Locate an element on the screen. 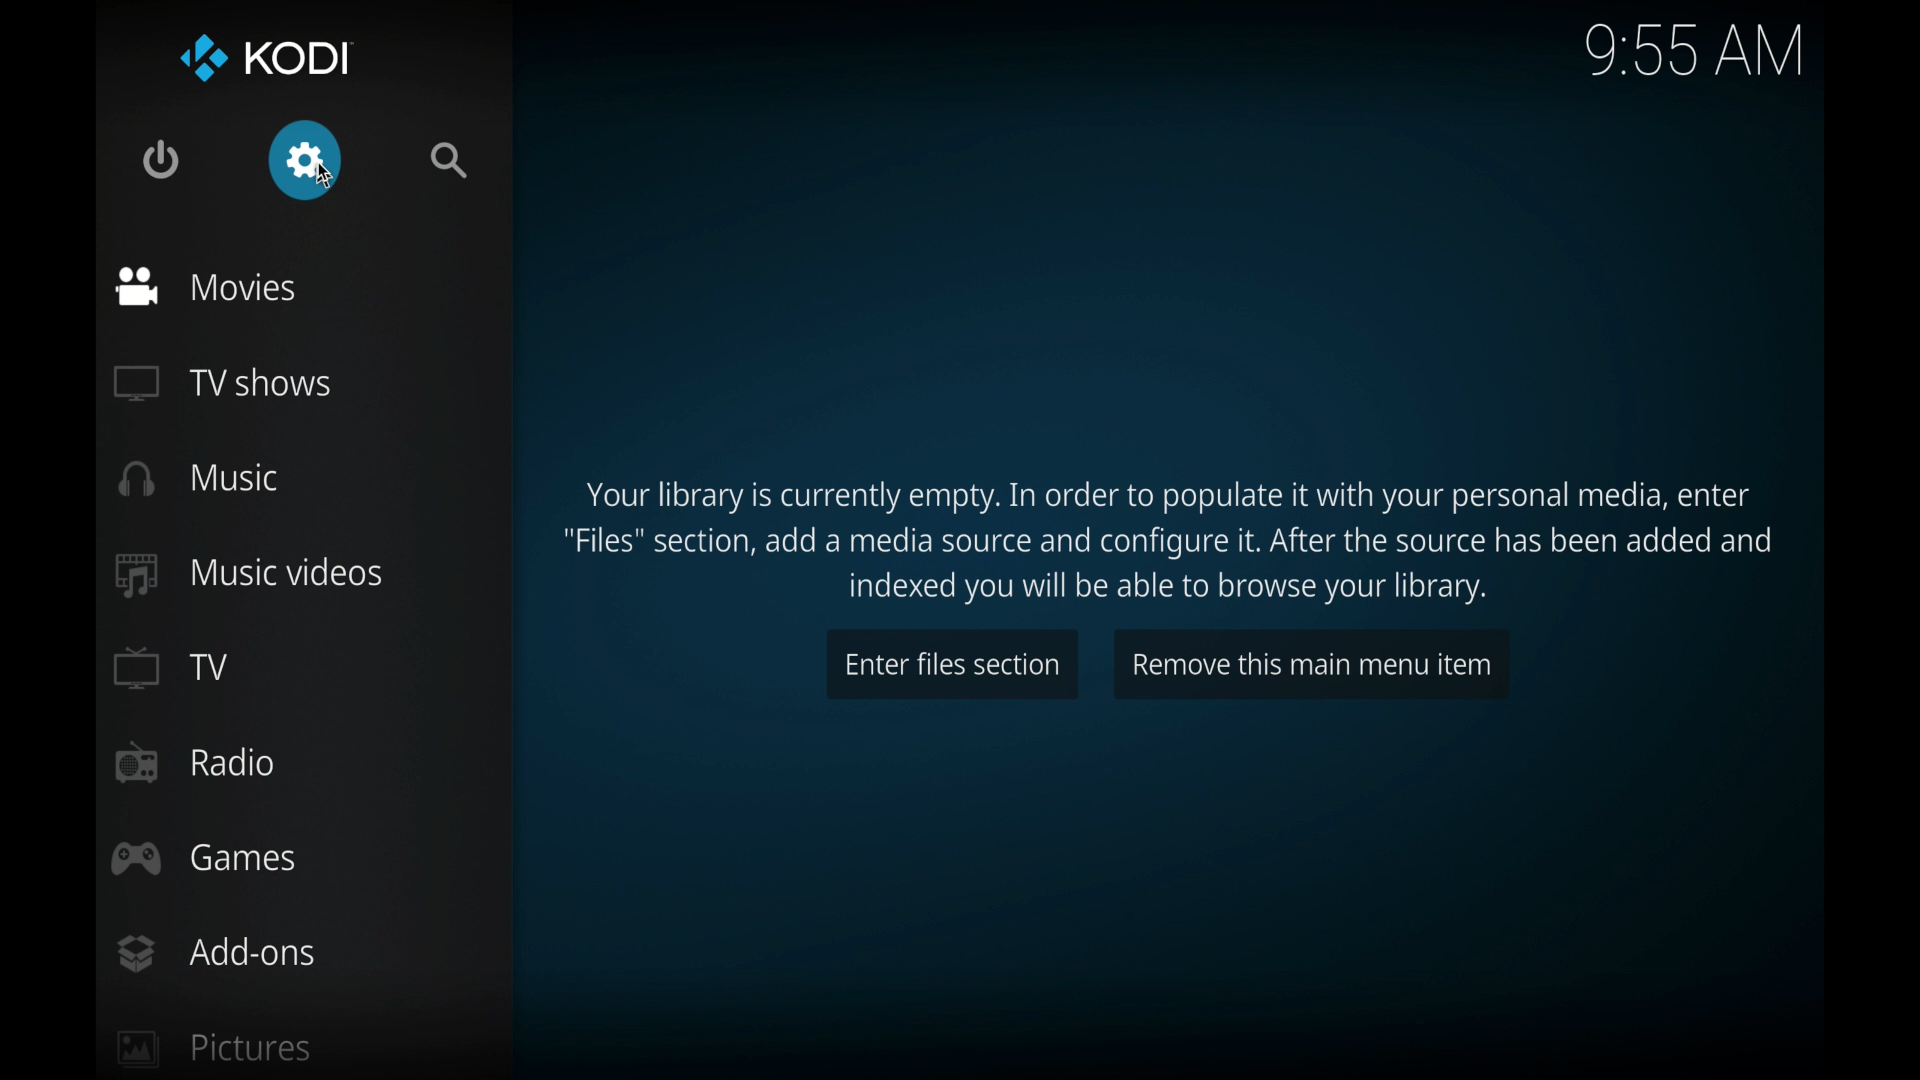 The width and height of the screenshot is (1920, 1080). KODI is located at coordinates (263, 57).